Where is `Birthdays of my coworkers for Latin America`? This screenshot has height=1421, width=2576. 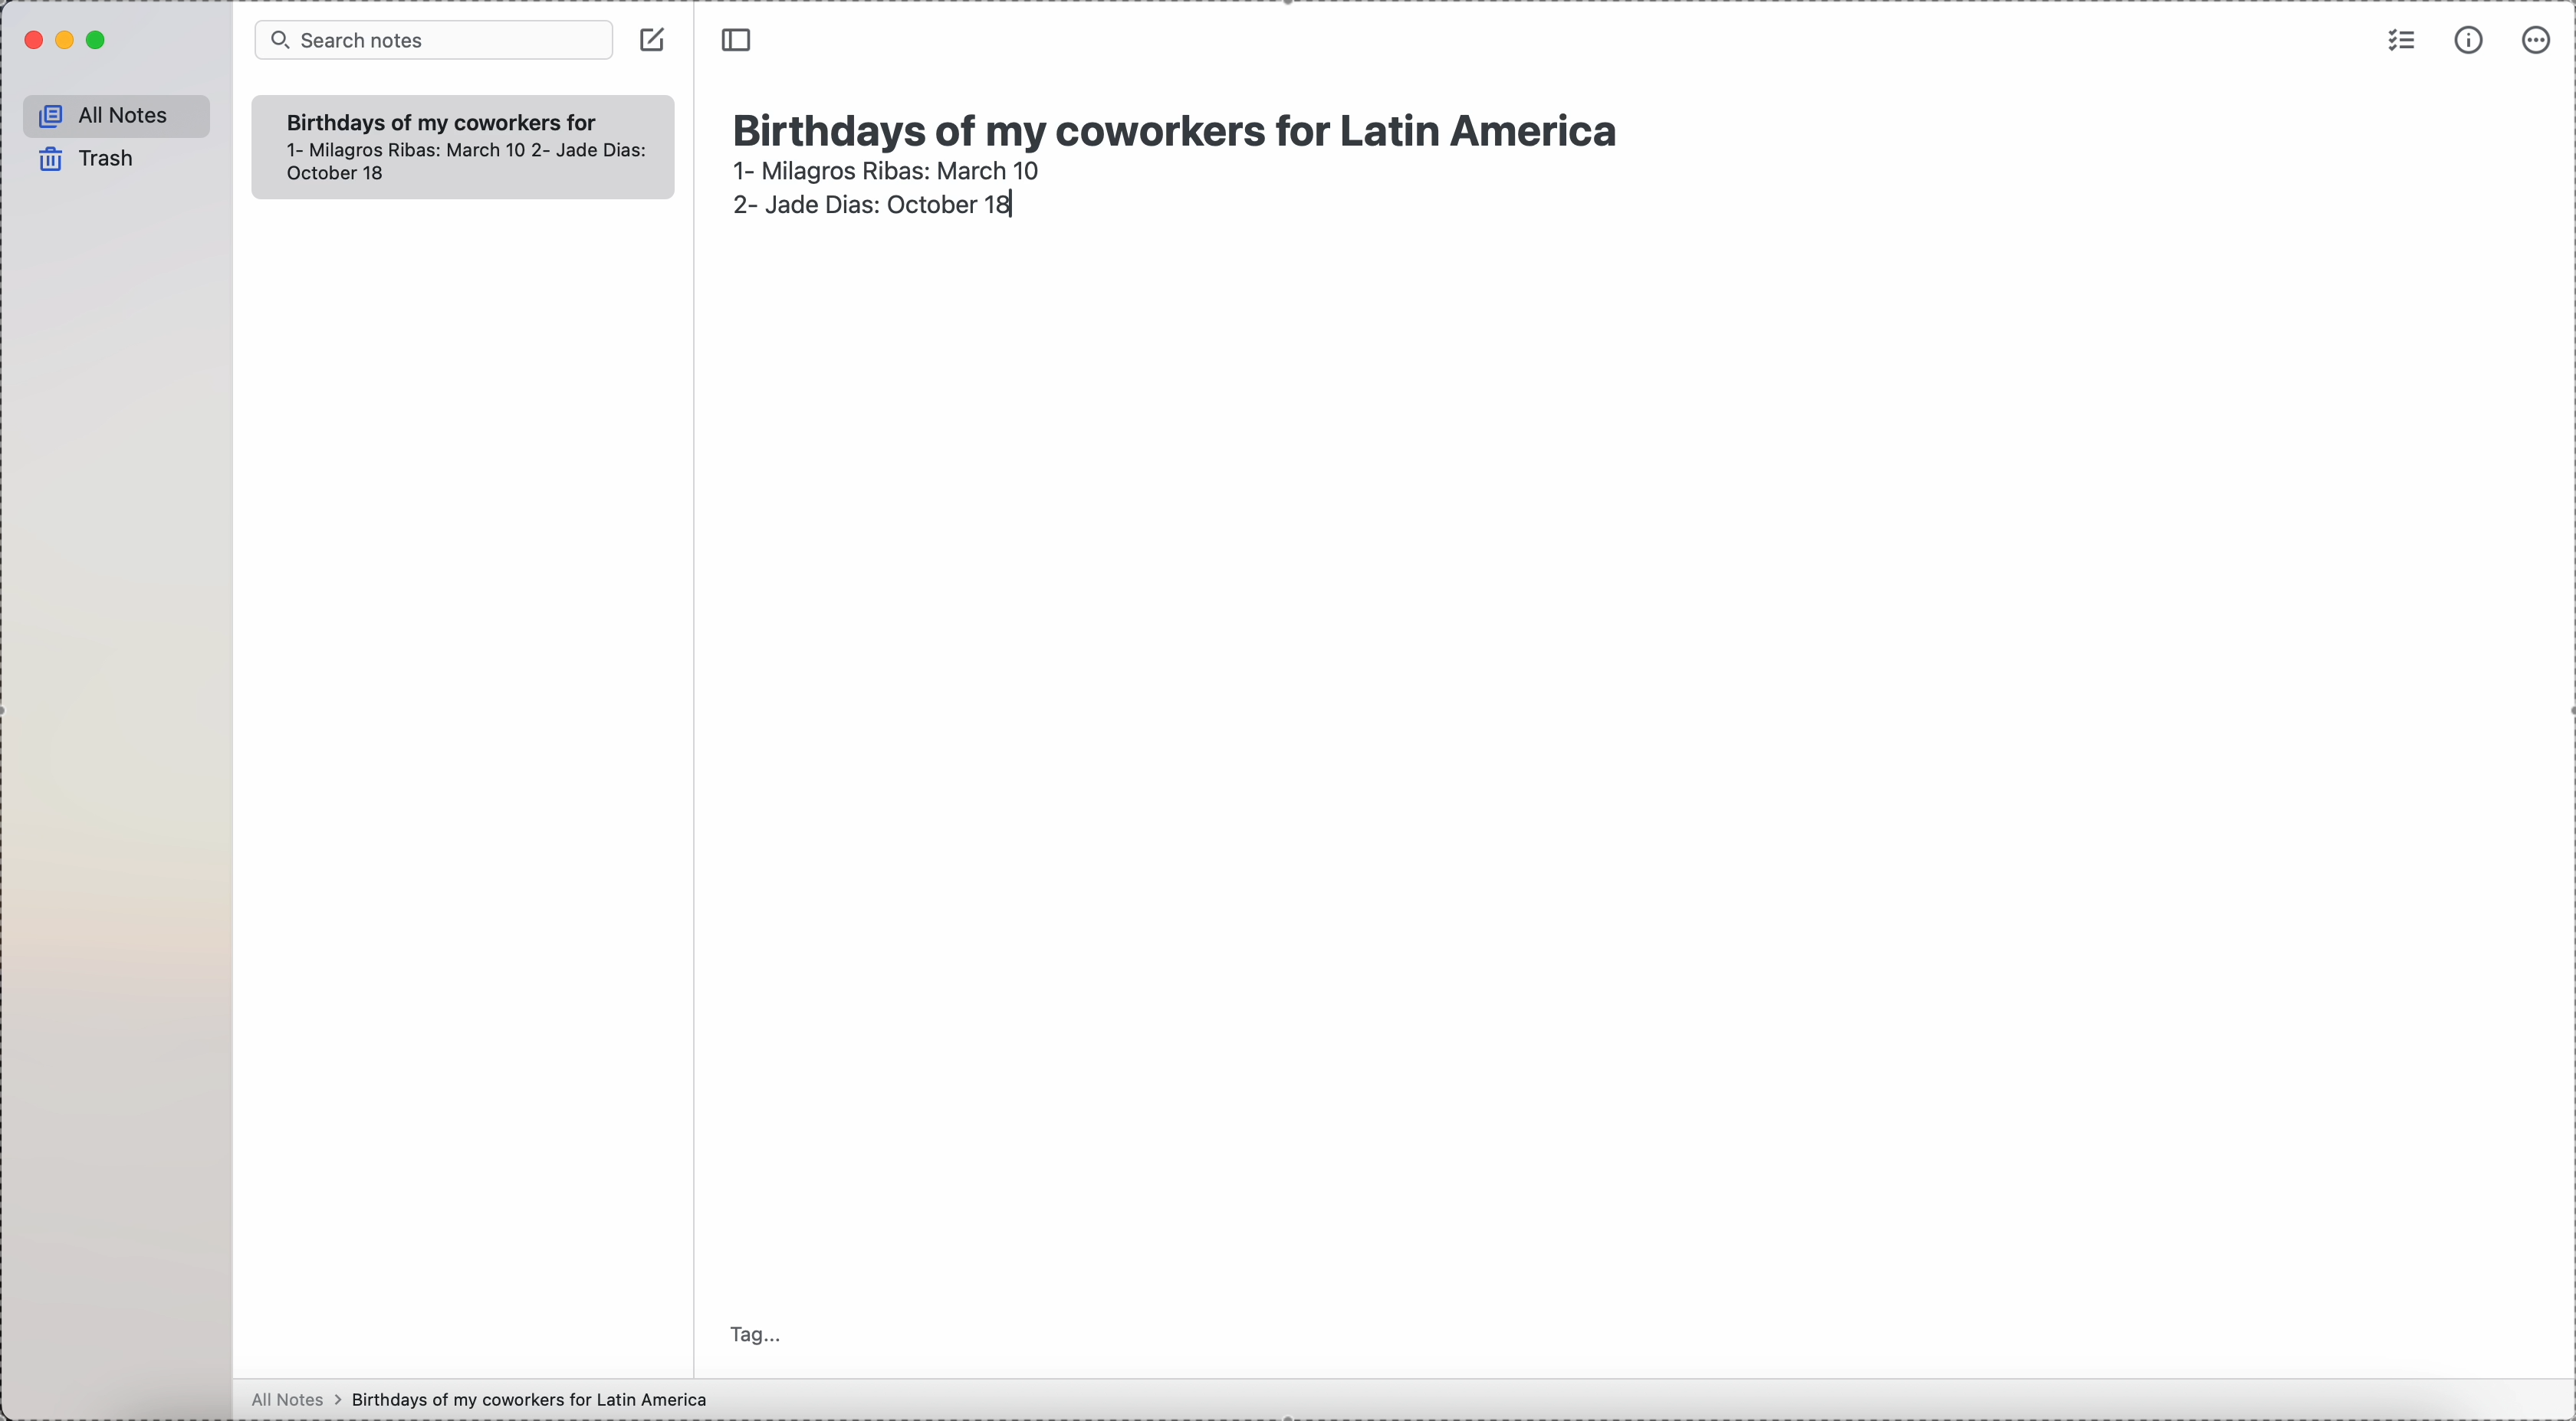
Birthdays of my coworkers for Latin America is located at coordinates (1185, 126).